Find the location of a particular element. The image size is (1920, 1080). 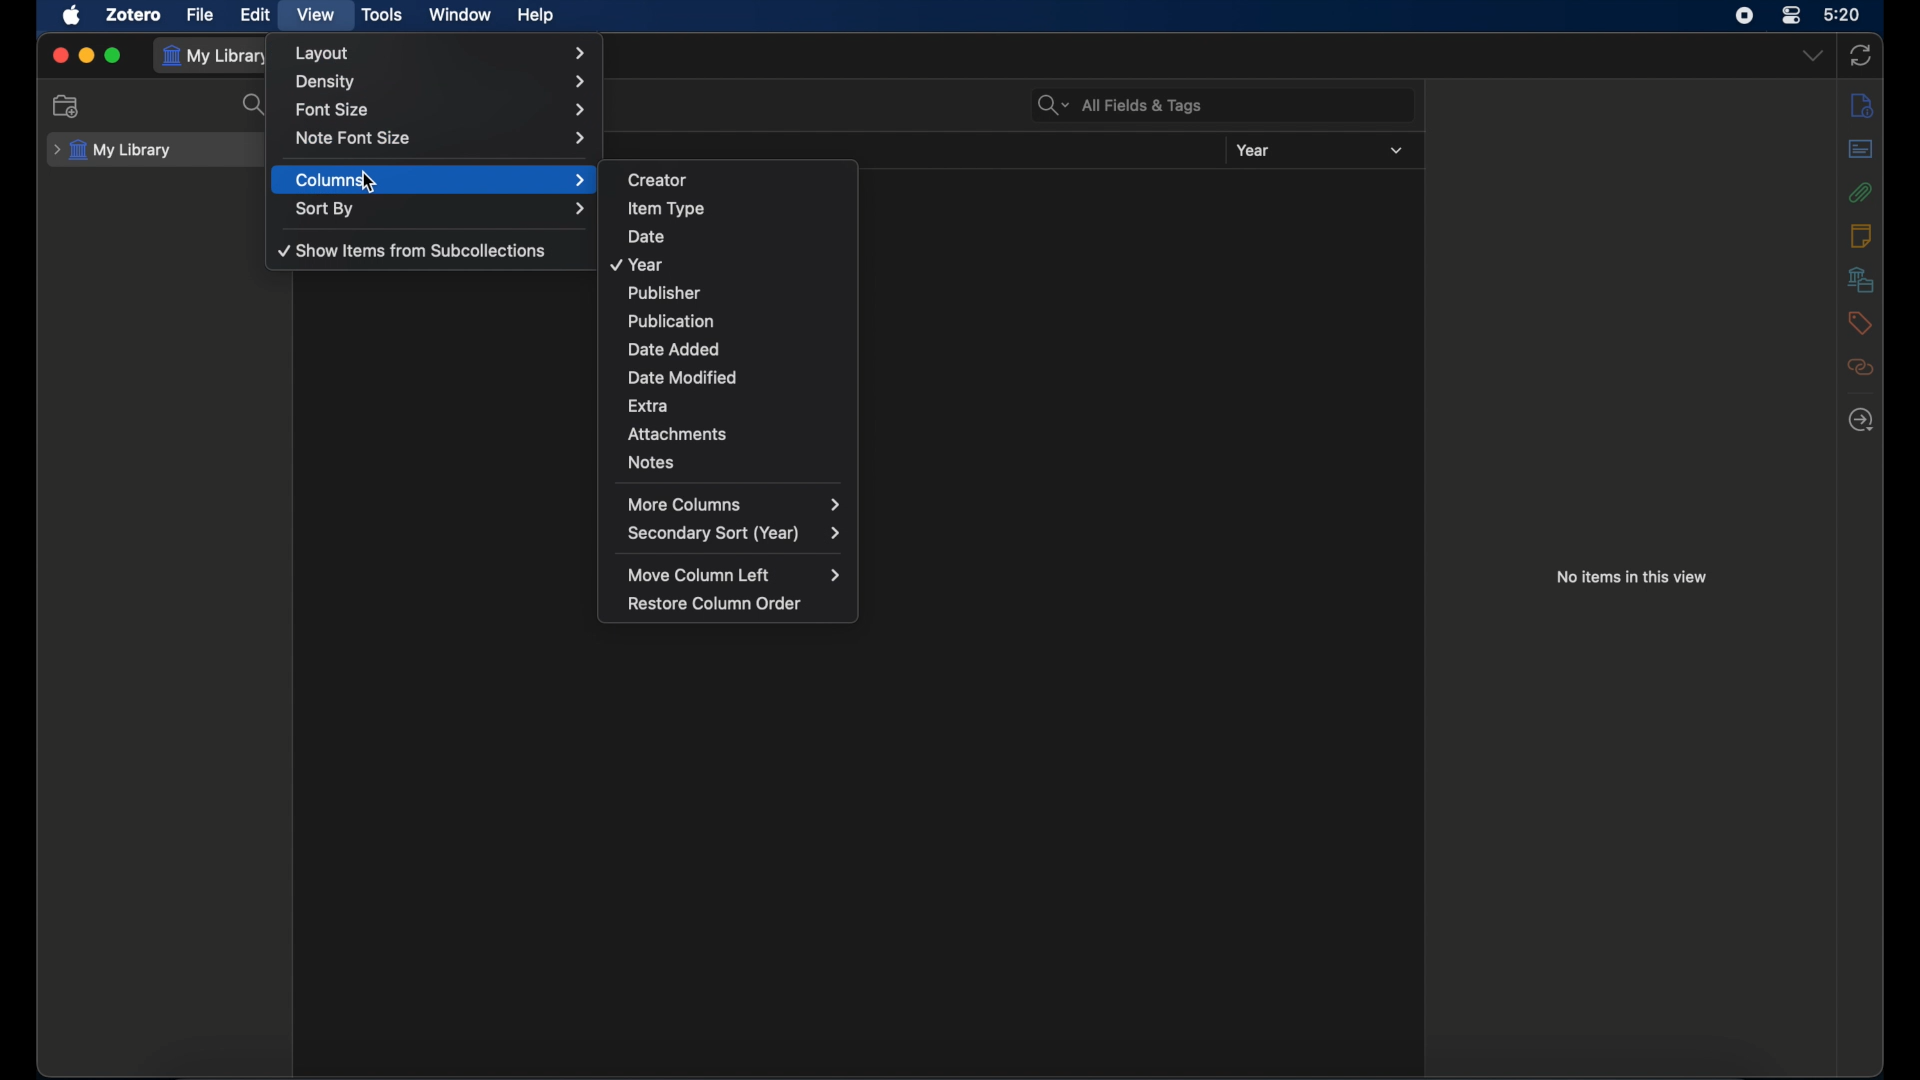

notes is located at coordinates (1860, 235).